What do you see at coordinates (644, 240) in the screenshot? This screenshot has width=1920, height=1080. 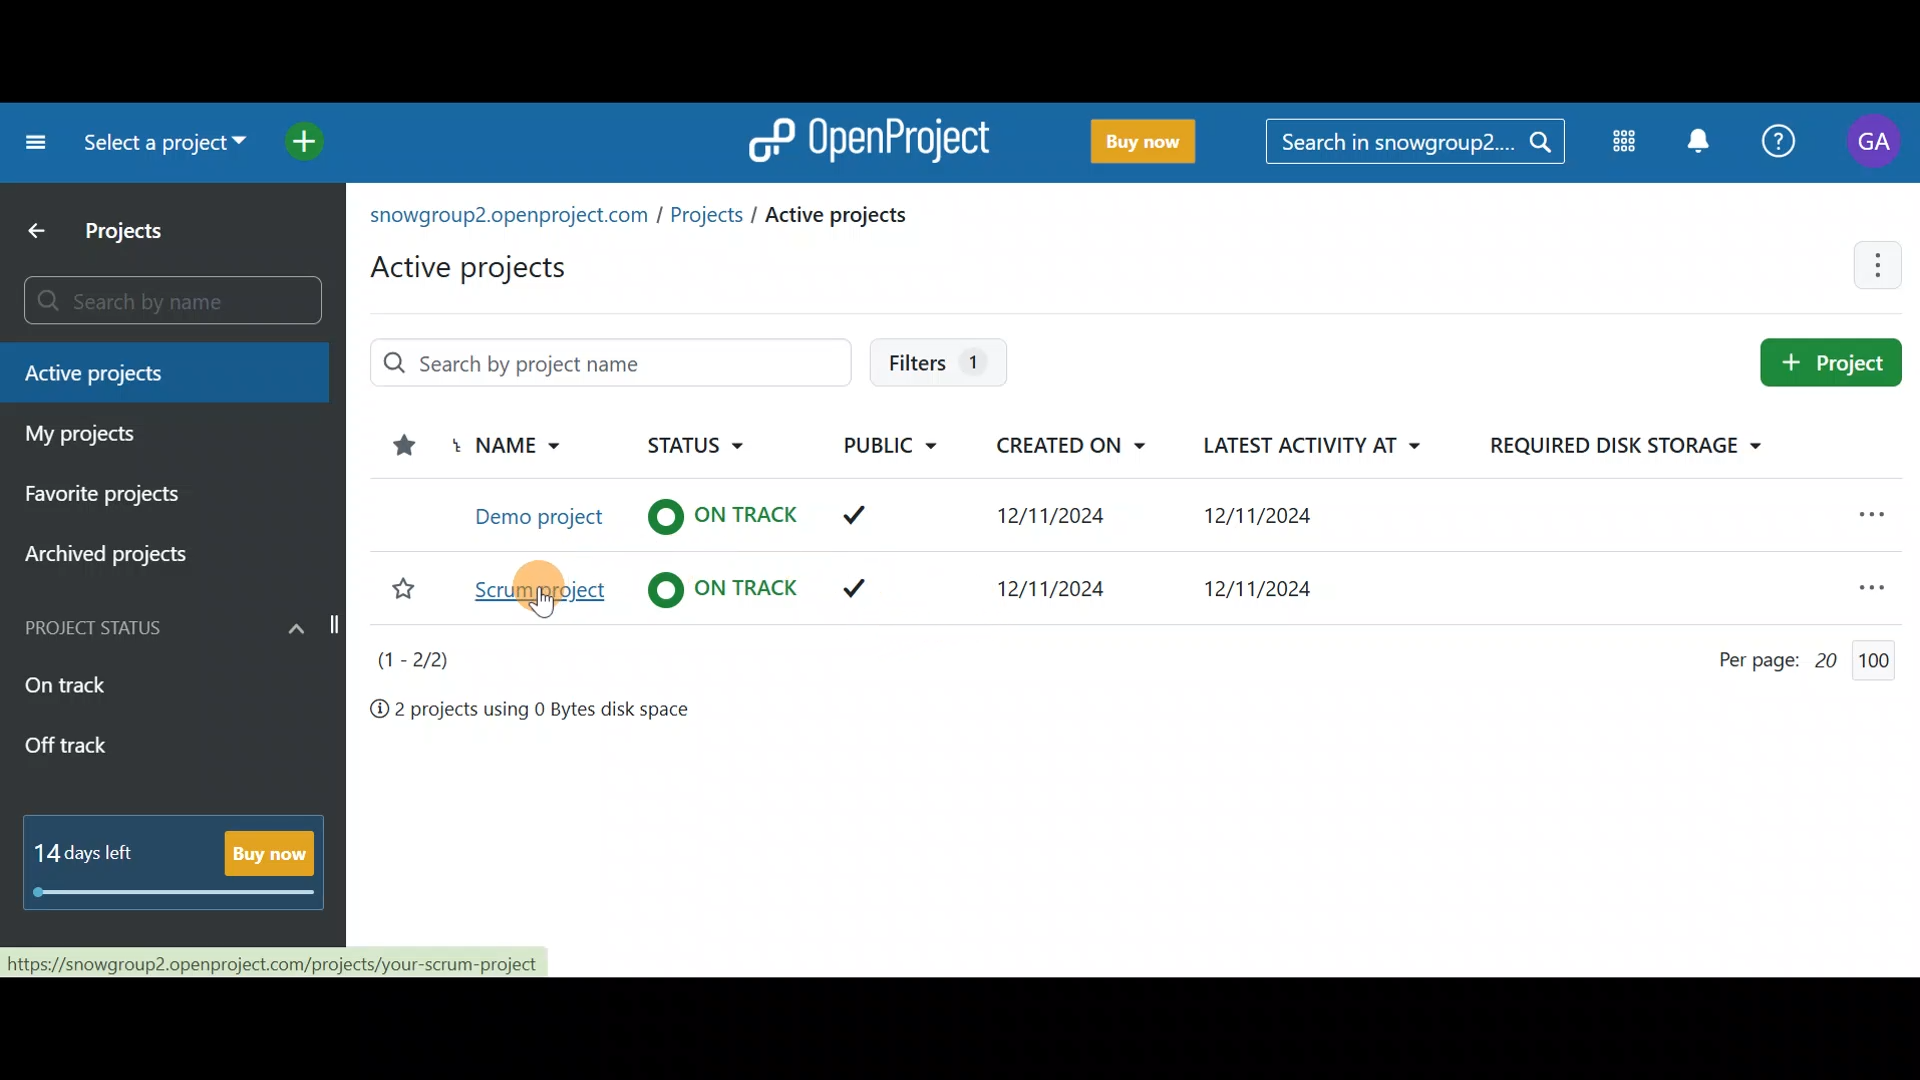 I see `Active projects` at bounding box center [644, 240].